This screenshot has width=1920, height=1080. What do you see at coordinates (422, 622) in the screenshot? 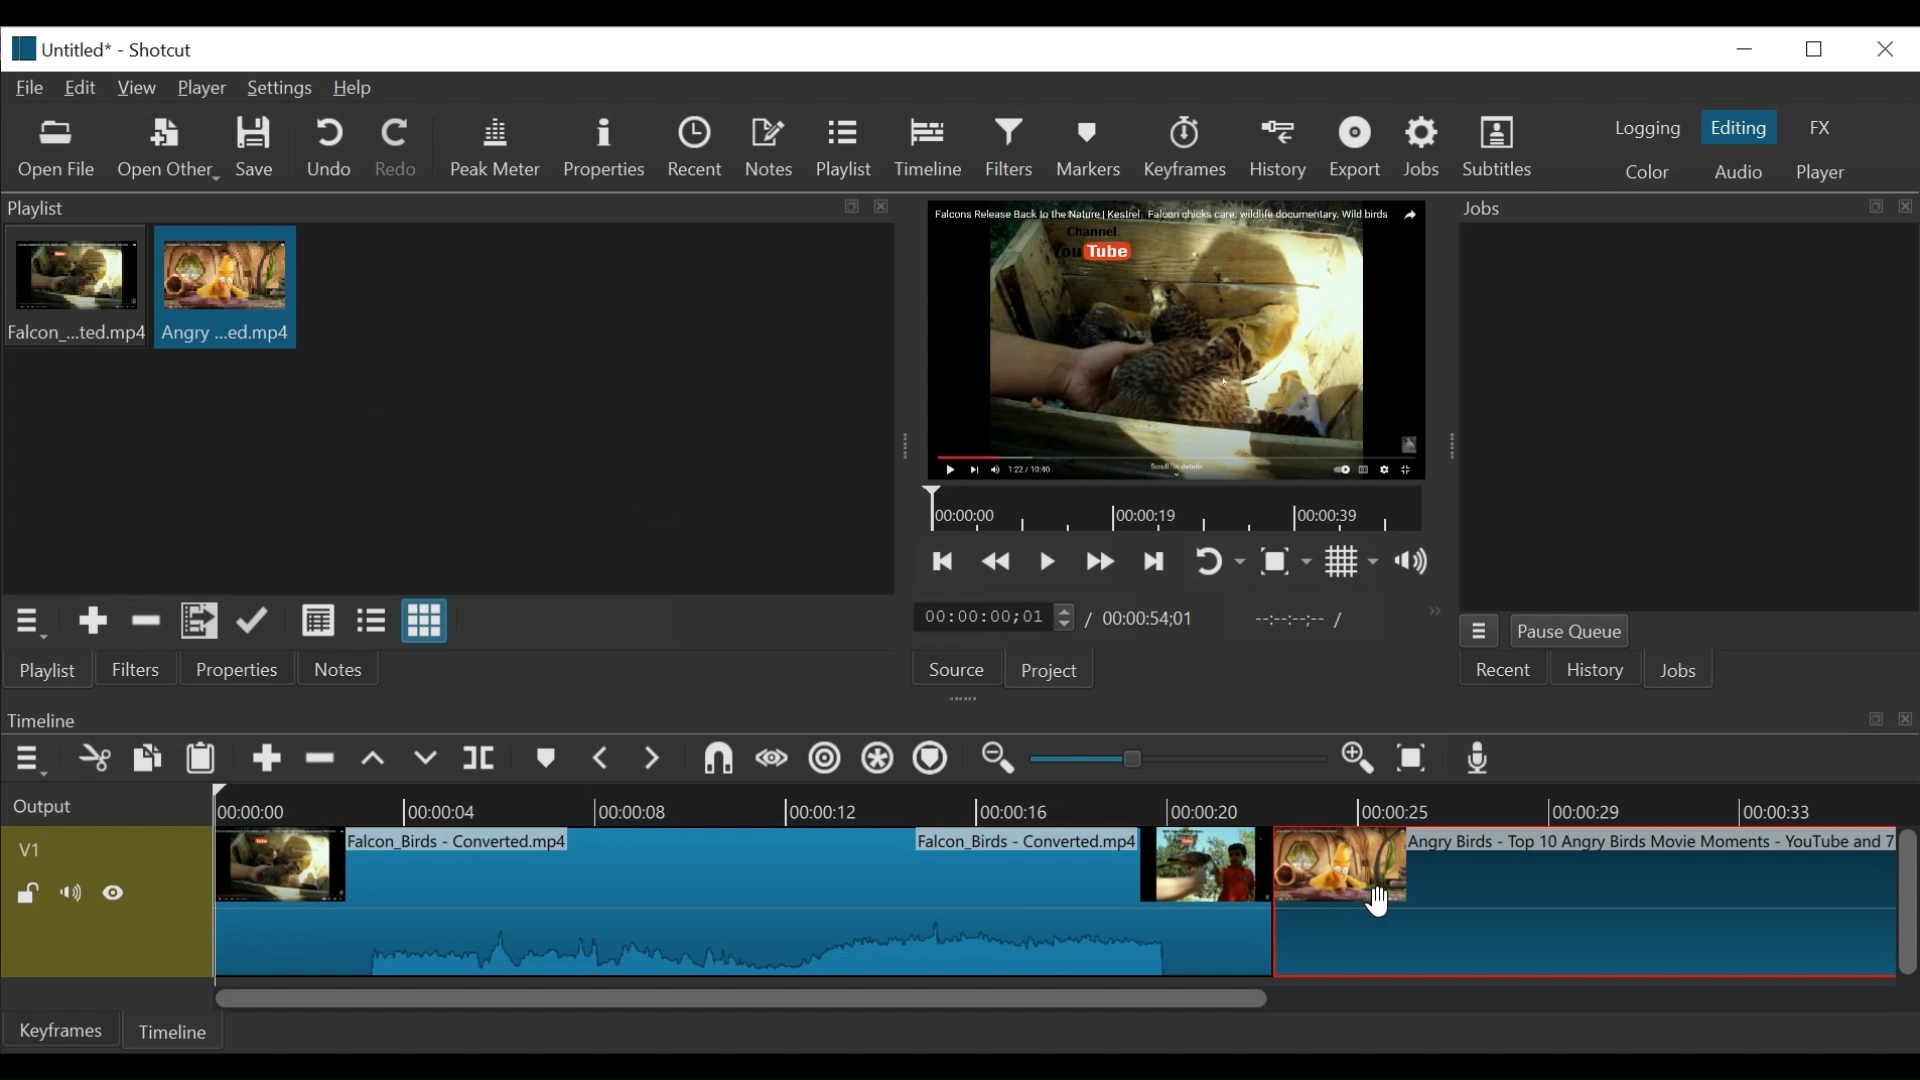
I see `view as icons` at bounding box center [422, 622].